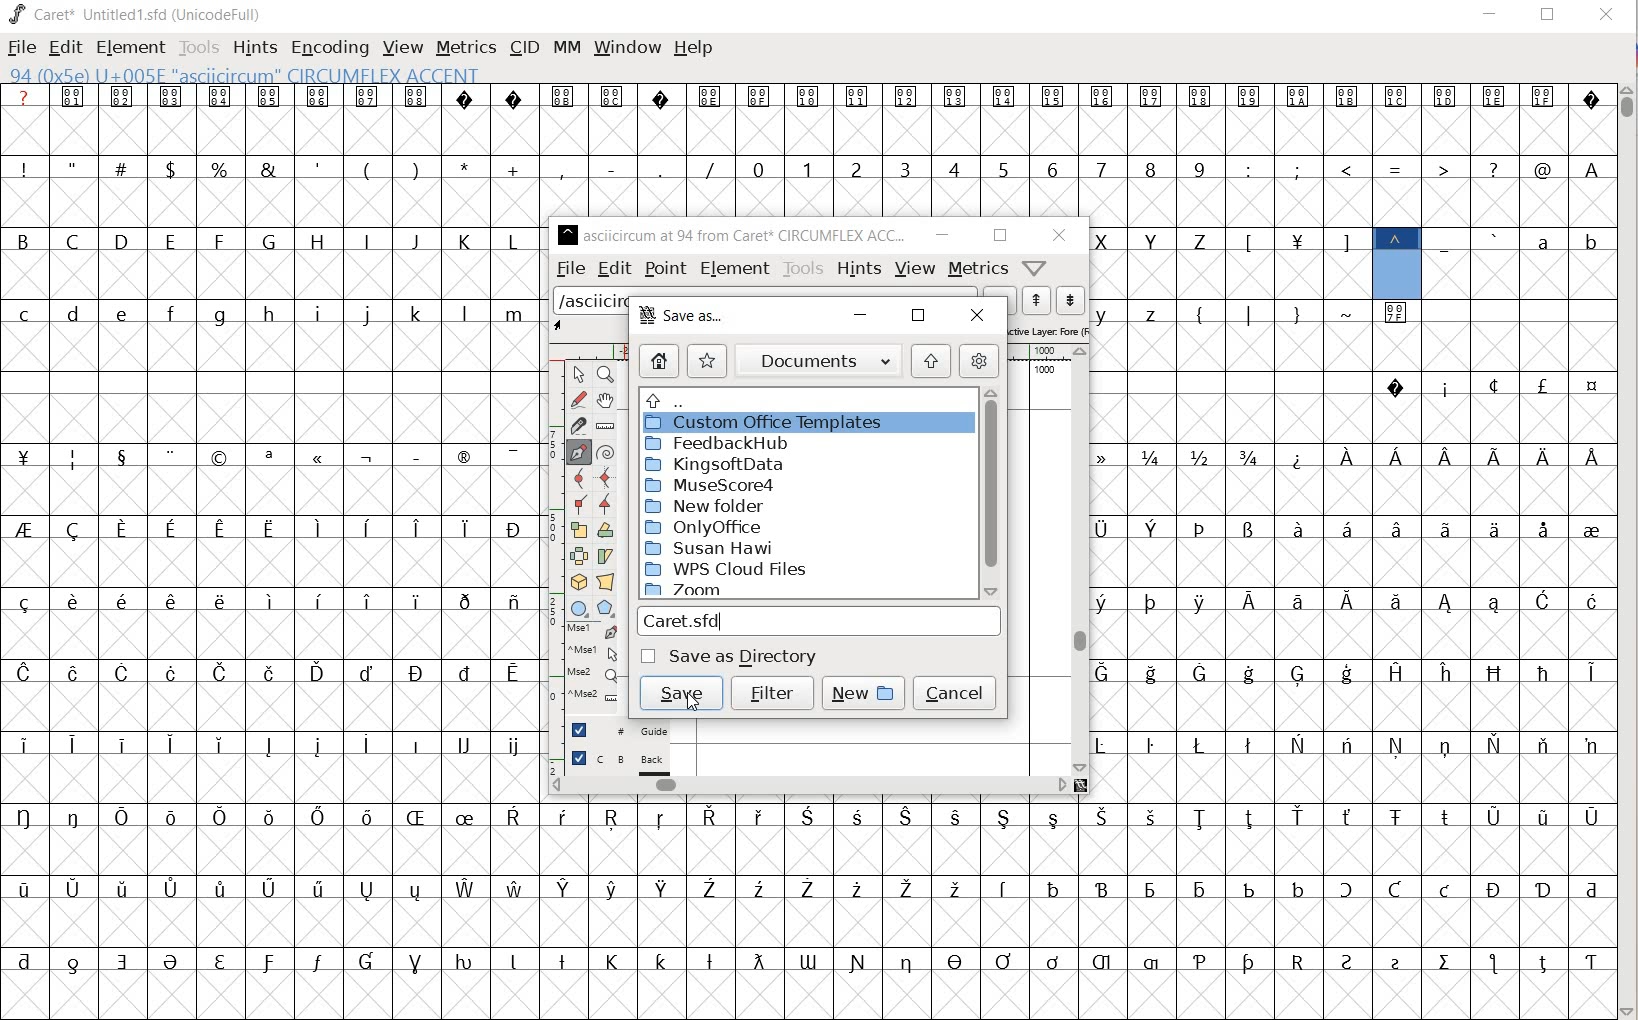 This screenshot has width=1638, height=1020. Describe the element at coordinates (581, 376) in the screenshot. I see `POINTER` at that location.